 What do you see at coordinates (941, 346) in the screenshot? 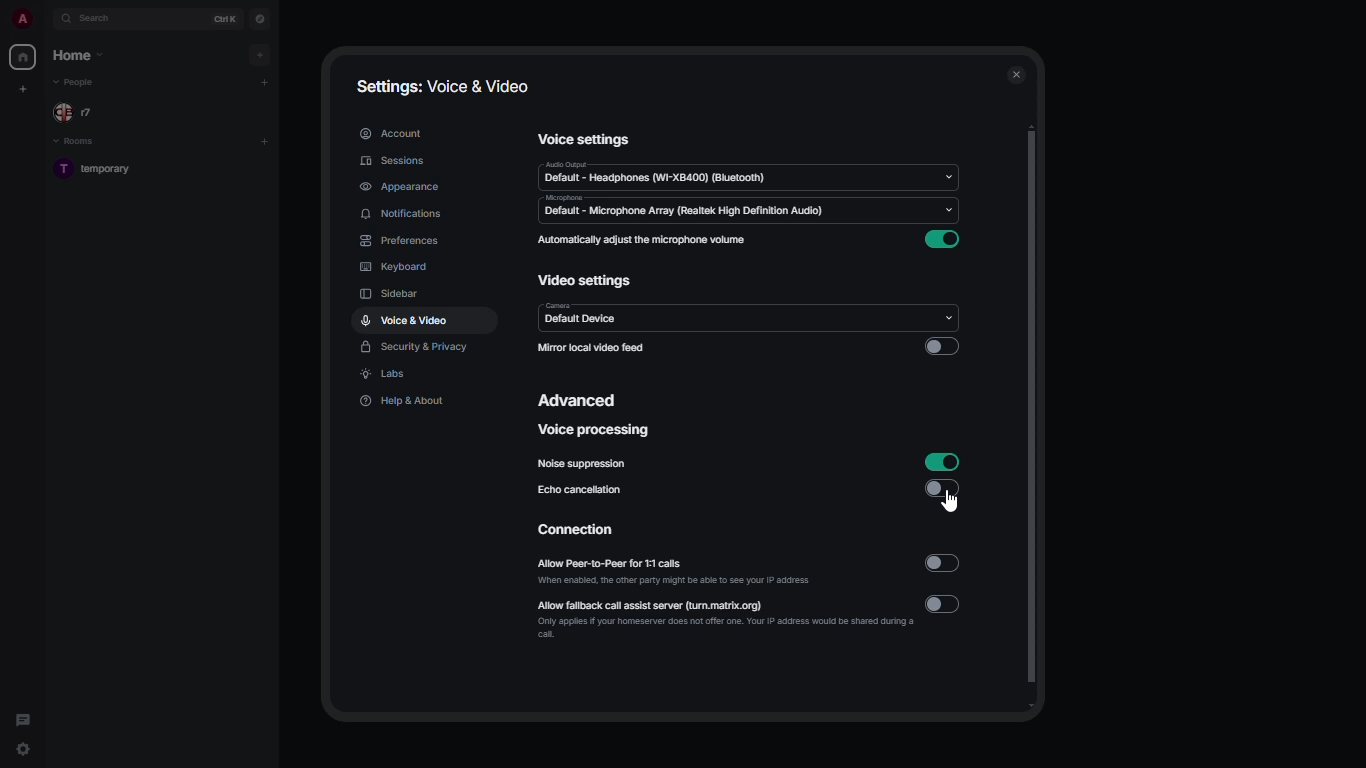
I see `disabled` at bounding box center [941, 346].